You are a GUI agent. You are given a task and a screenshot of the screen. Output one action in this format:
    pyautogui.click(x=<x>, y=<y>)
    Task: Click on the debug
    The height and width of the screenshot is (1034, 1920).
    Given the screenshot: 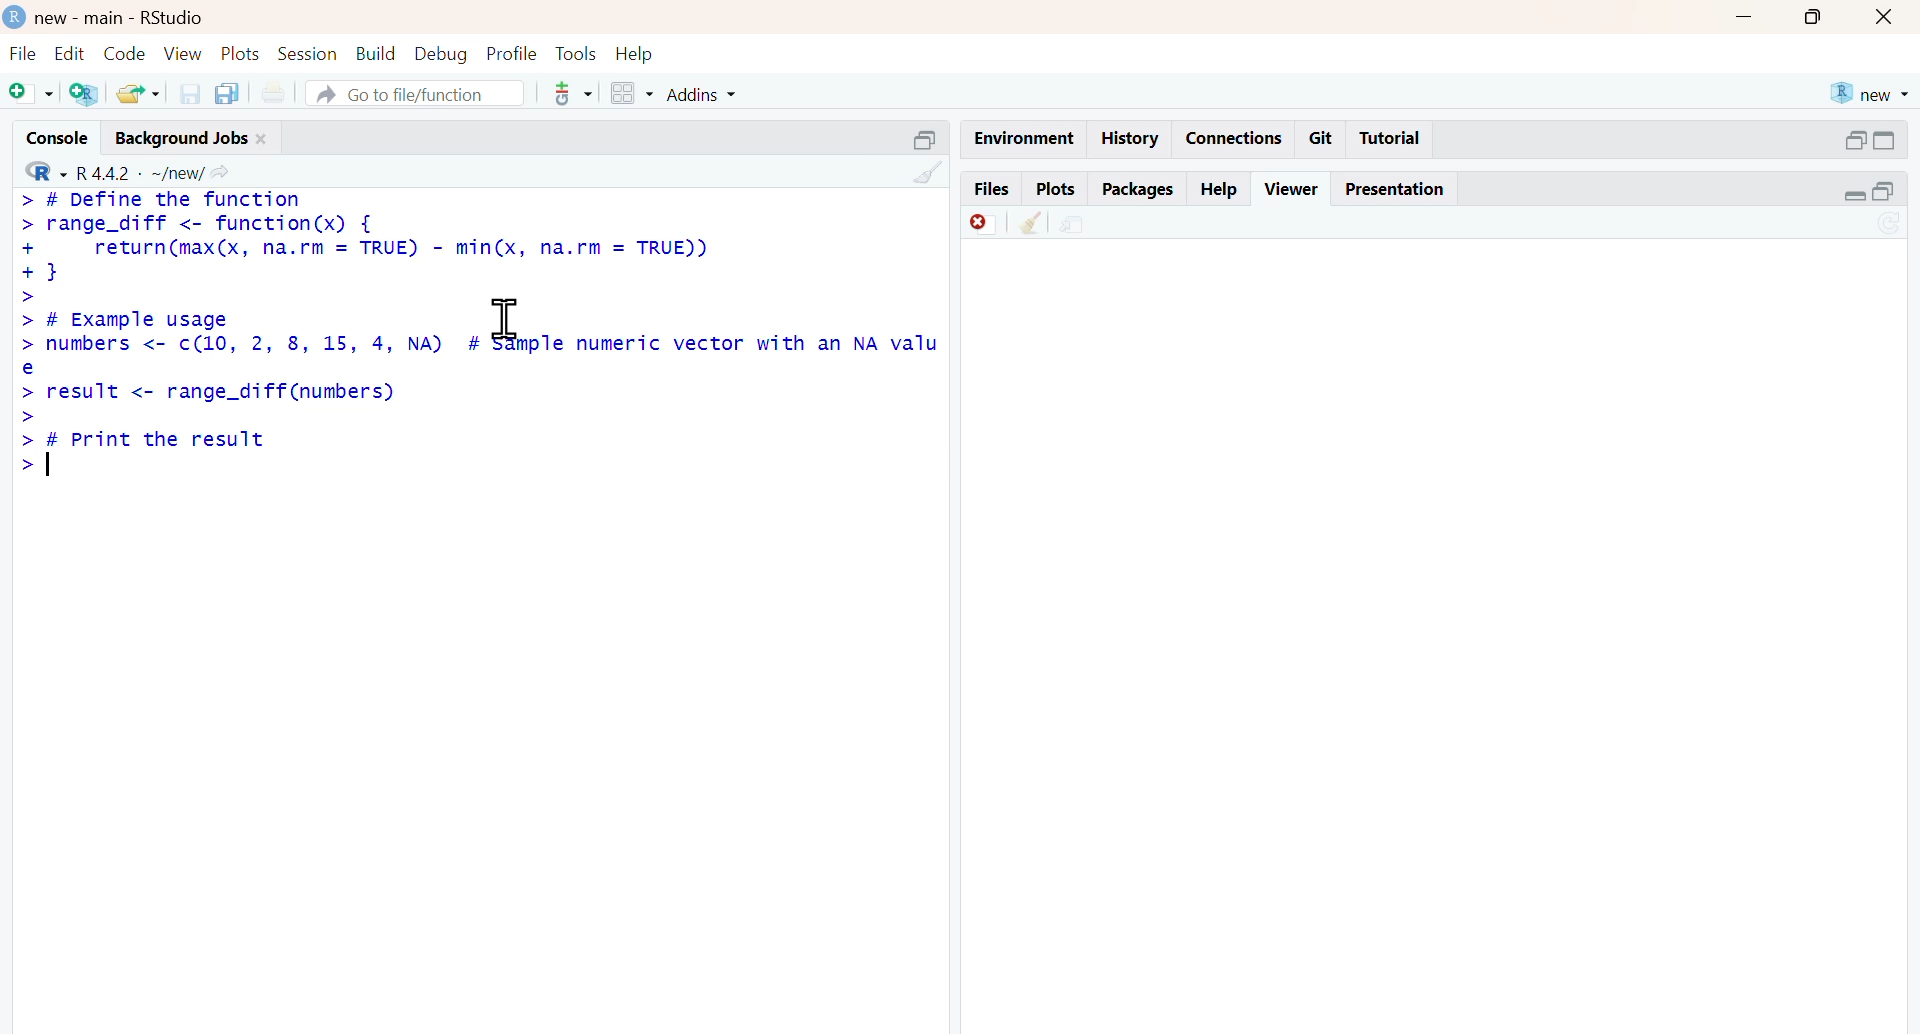 What is the action you would take?
    pyautogui.click(x=442, y=55)
    